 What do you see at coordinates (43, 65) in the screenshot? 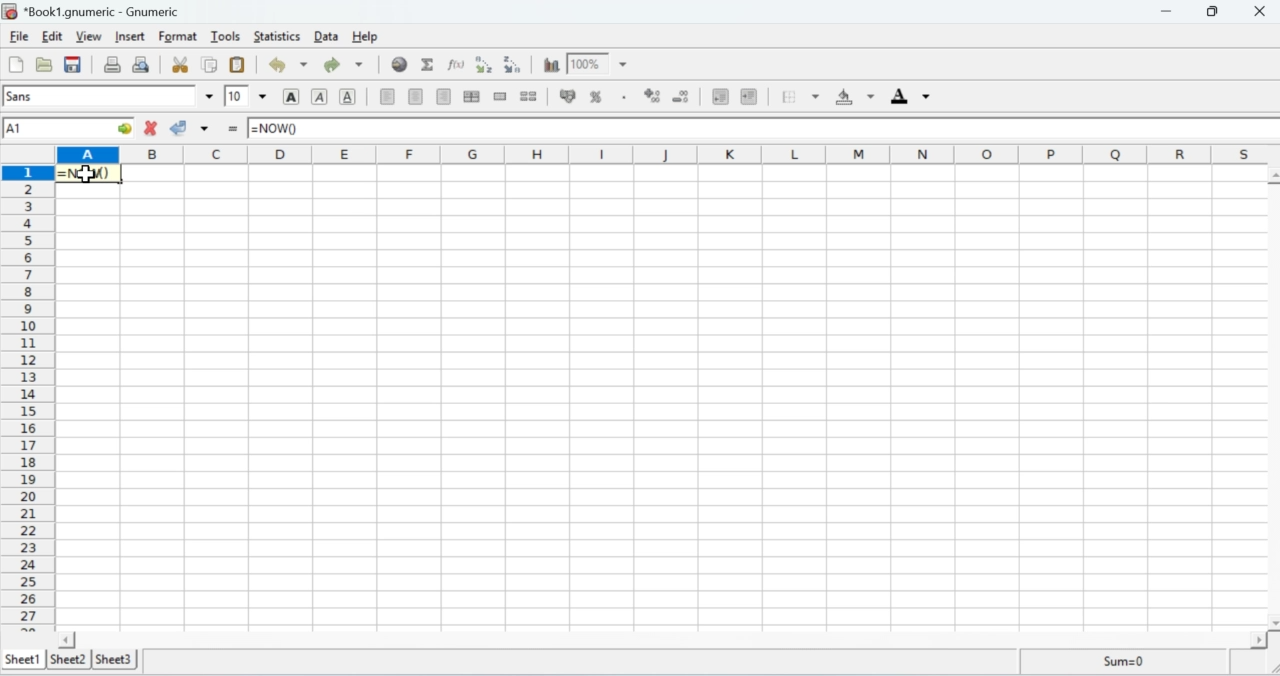
I see `Open a file` at bounding box center [43, 65].